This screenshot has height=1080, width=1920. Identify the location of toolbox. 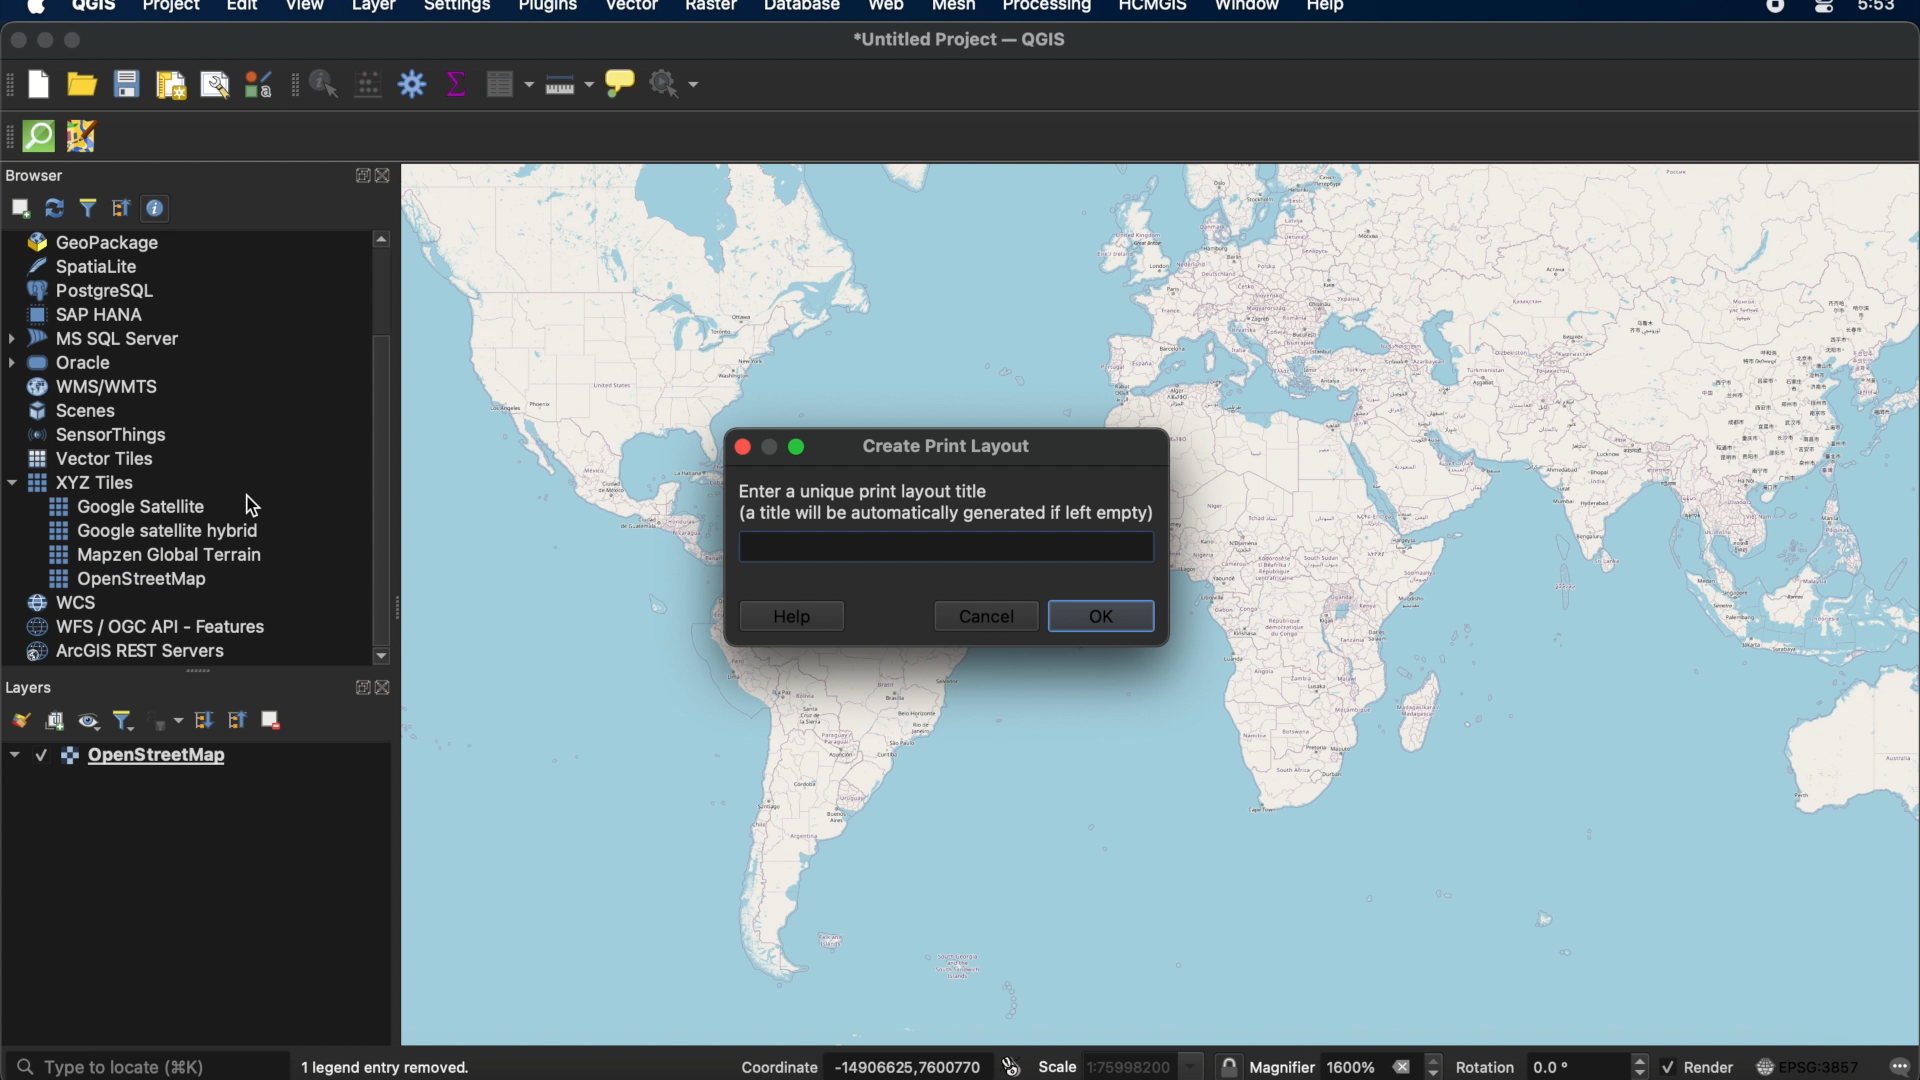
(410, 84).